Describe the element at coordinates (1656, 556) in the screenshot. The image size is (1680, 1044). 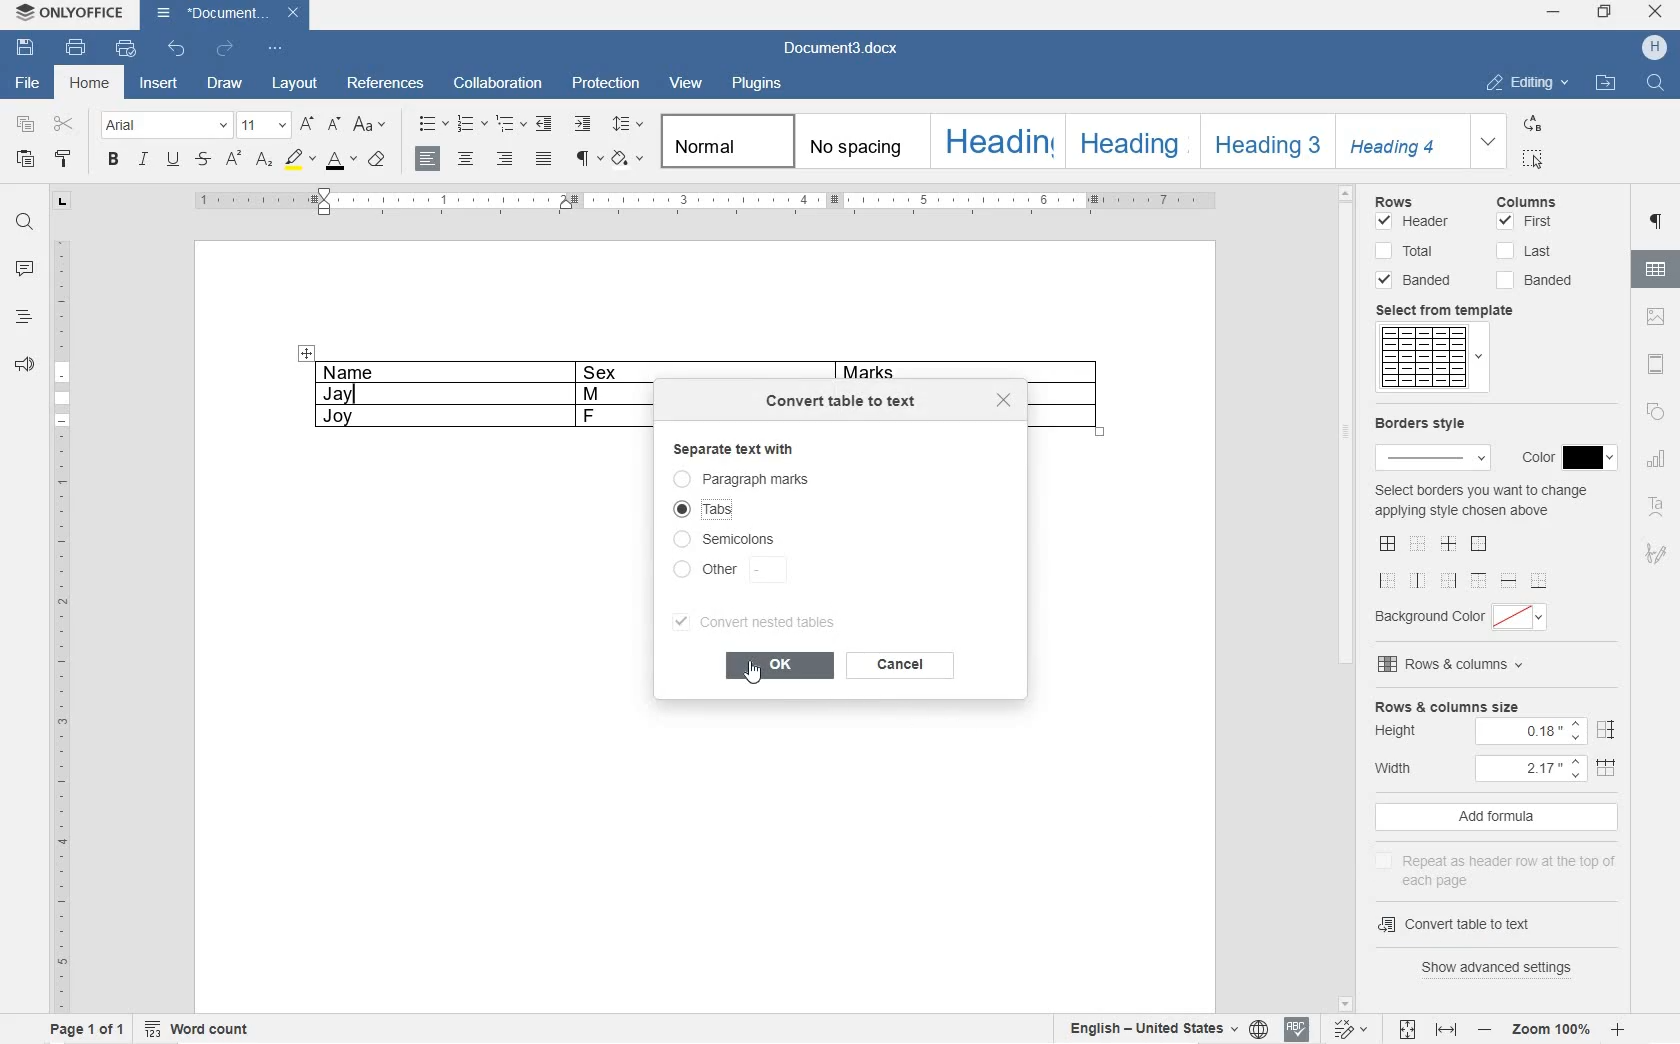
I see `SIGNATURE` at that location.